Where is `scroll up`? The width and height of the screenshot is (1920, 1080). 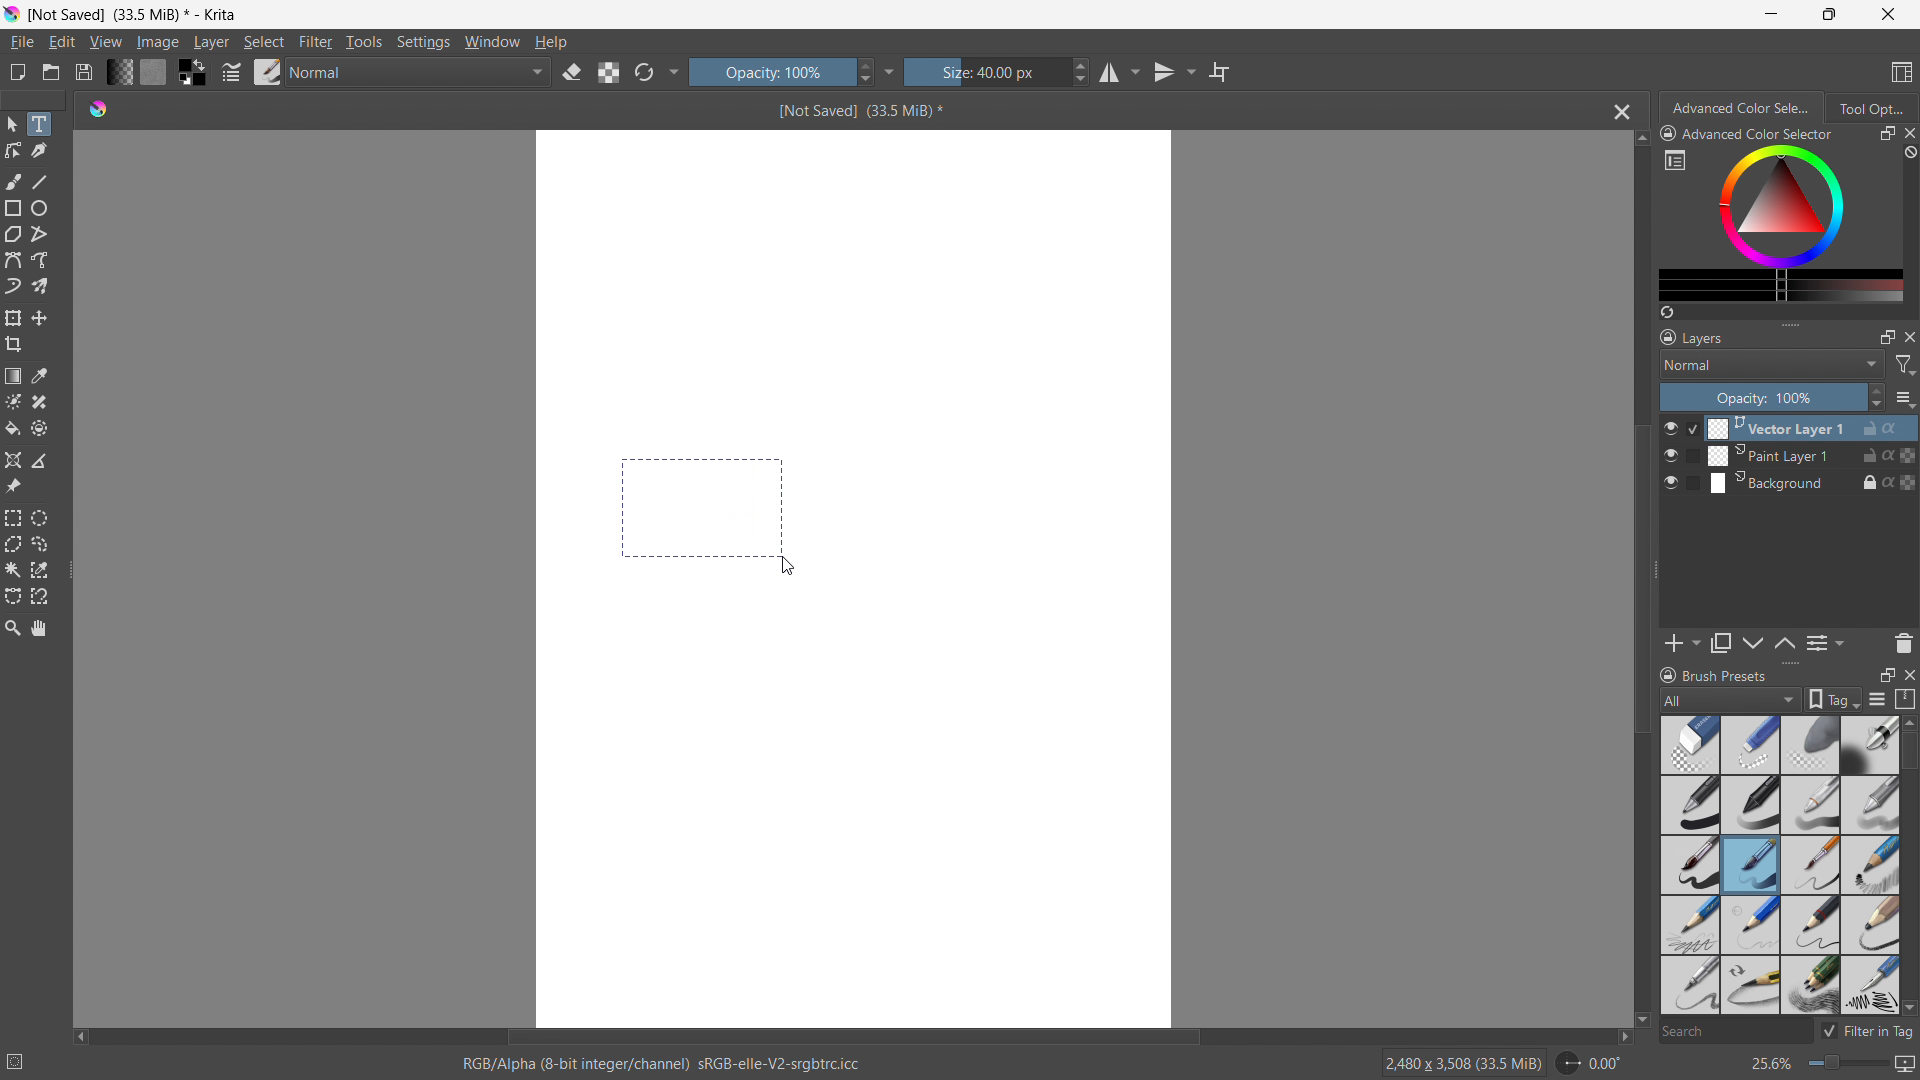
scroll up is located at coordinates (1640, 139).